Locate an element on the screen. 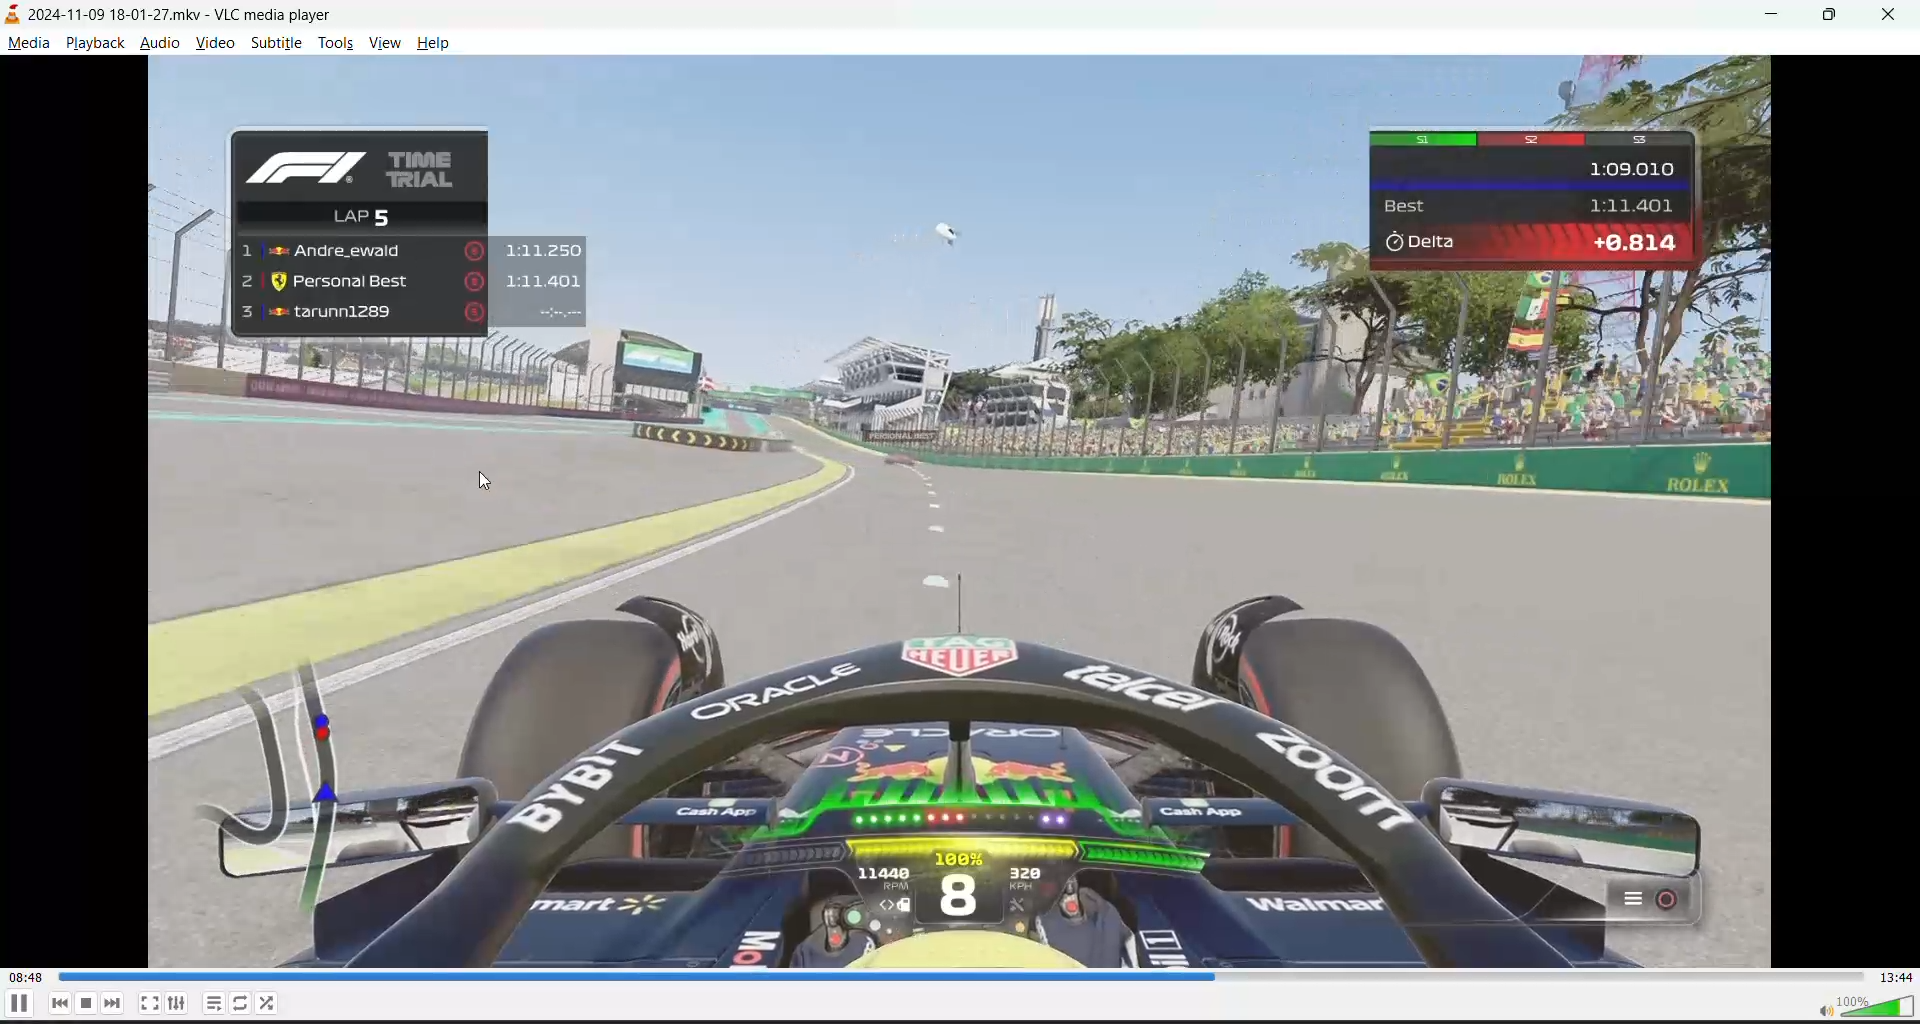 The image size is (1920, 1024). tools is located at coordinates (334, 45).